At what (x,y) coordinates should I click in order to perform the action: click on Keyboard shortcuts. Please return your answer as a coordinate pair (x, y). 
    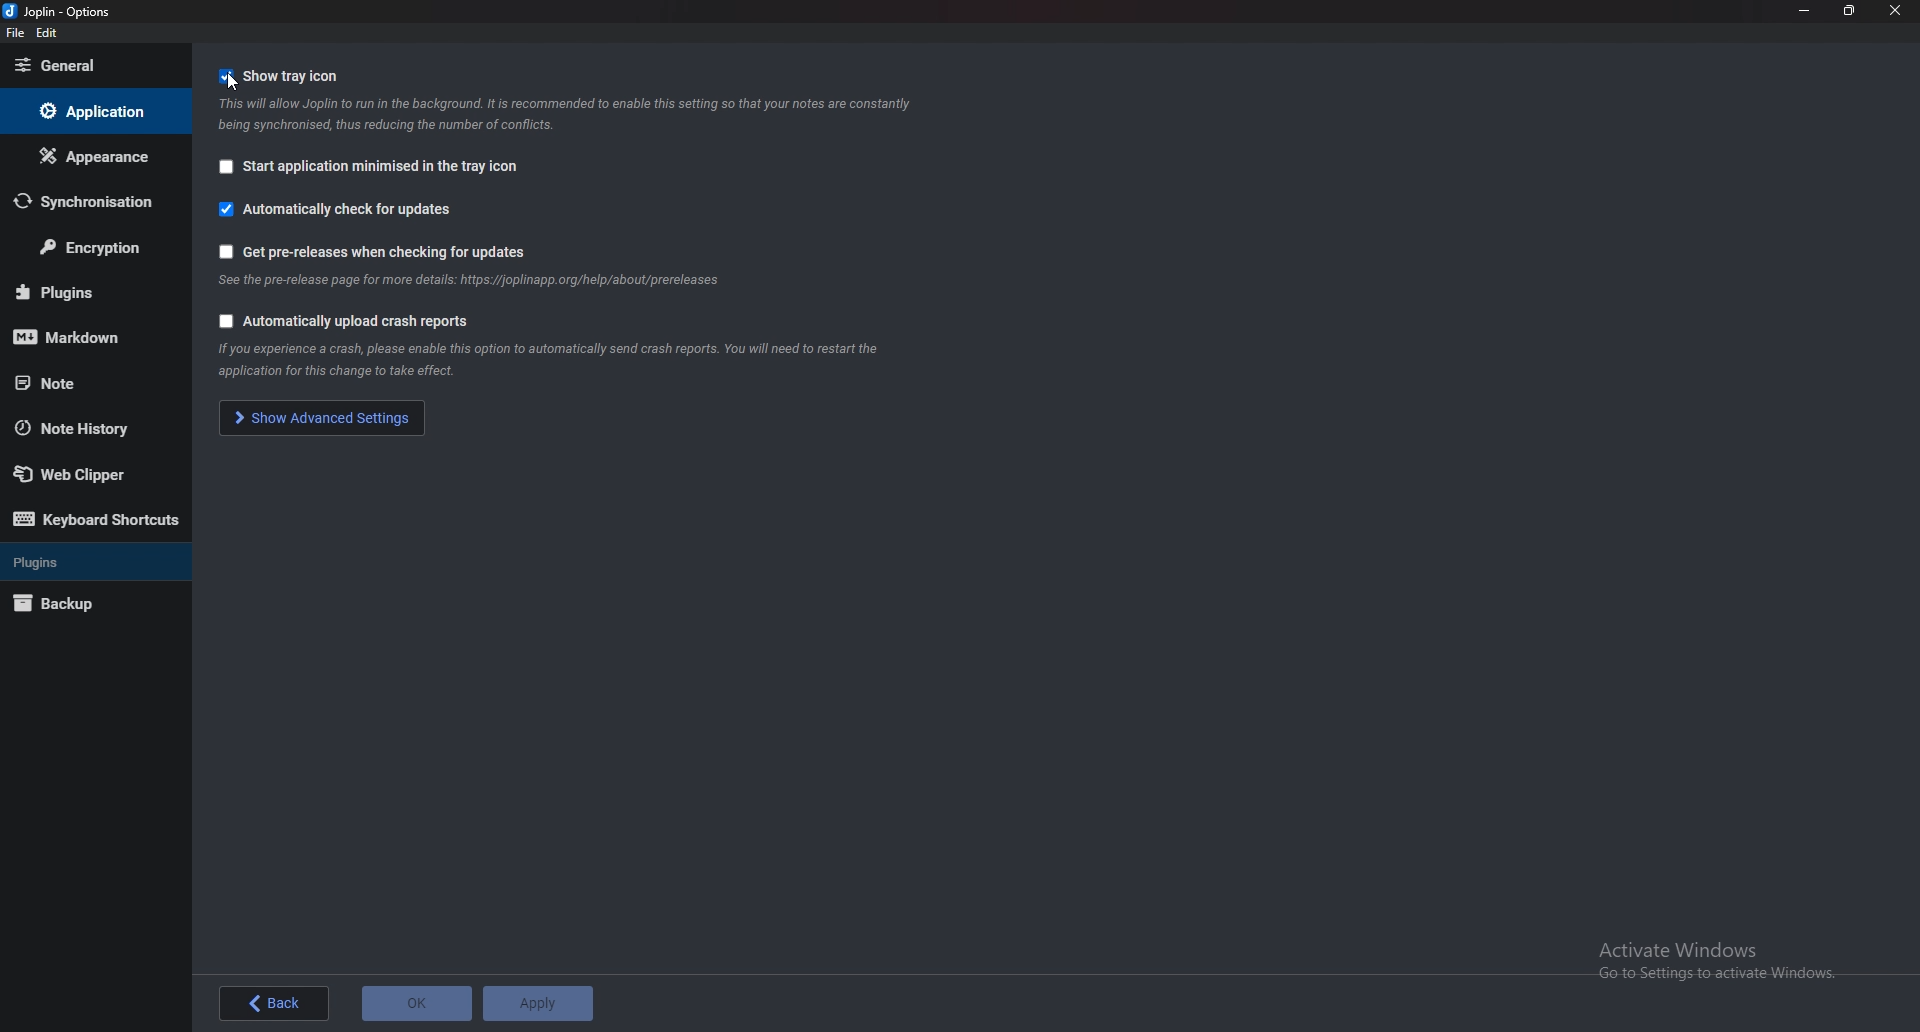
    Looking at the image, I should click on (95, 522).